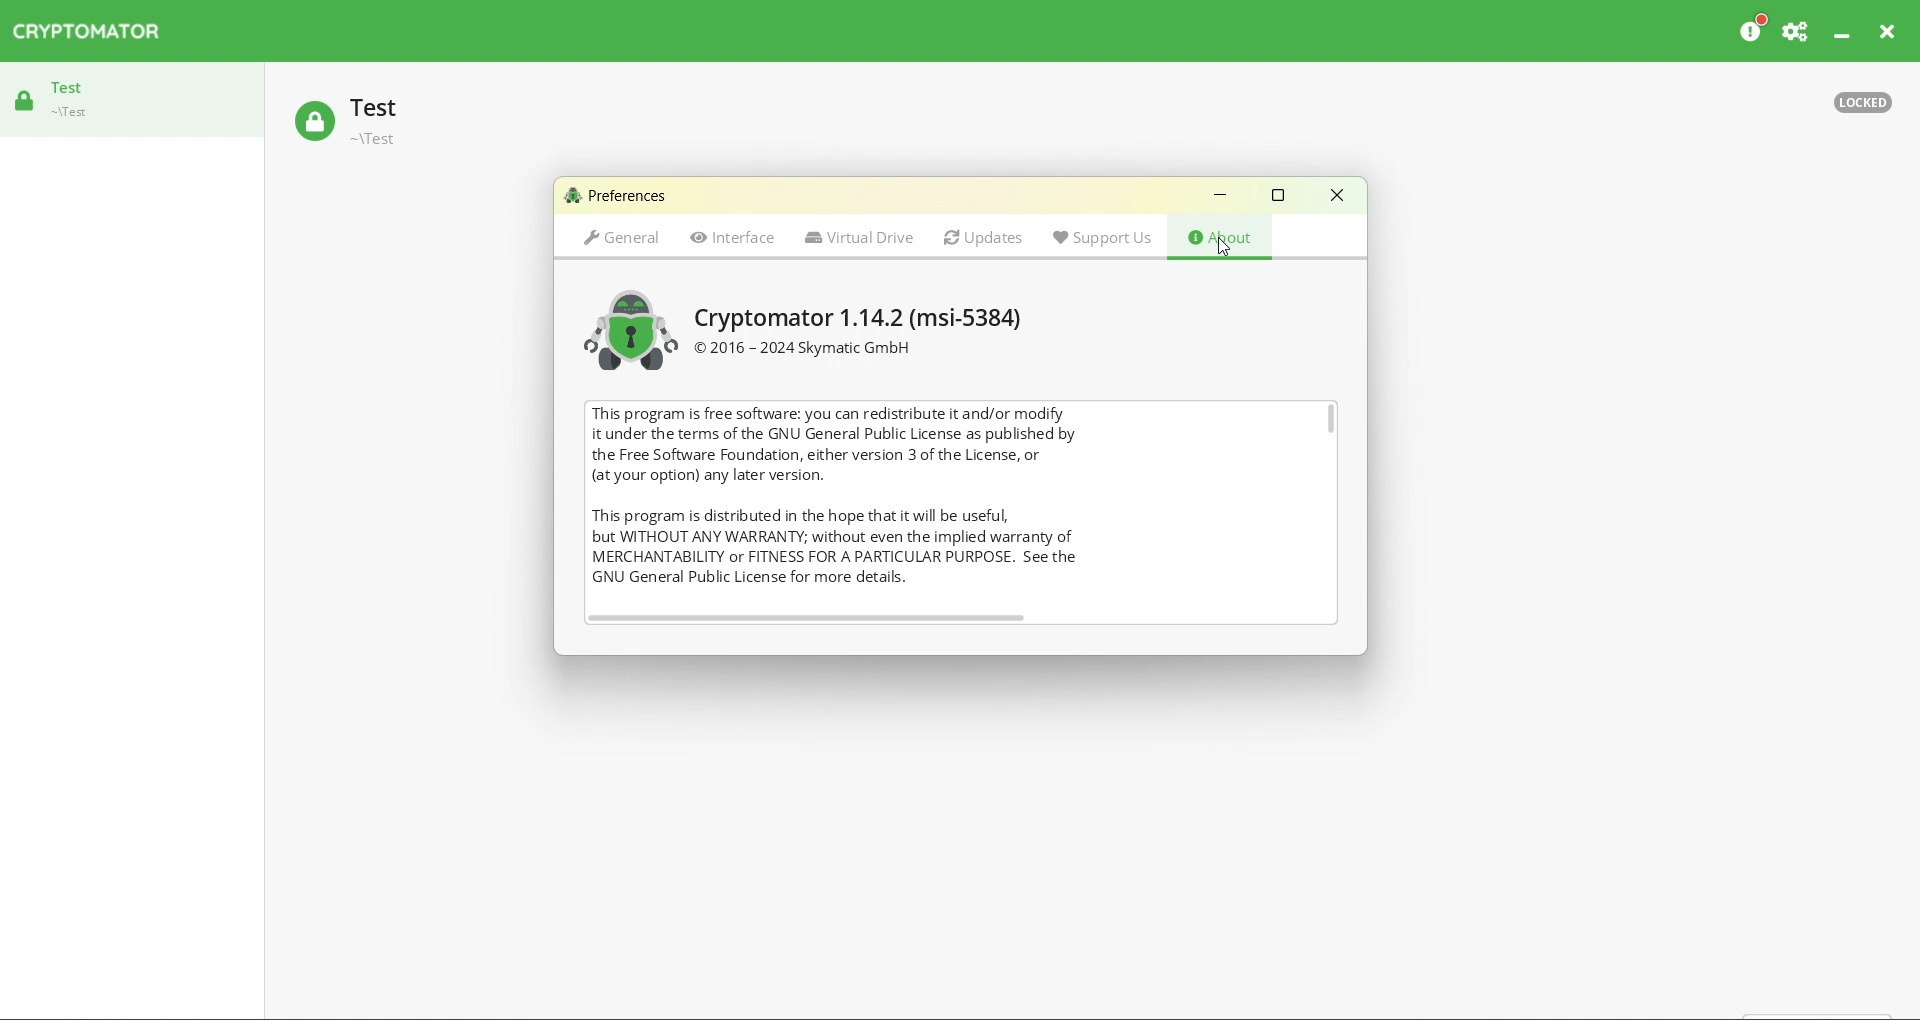 The image size is (1920, 1020). Describe the element at coordinates (618, 196) in the screenshot. I see `Preferences` at that location.